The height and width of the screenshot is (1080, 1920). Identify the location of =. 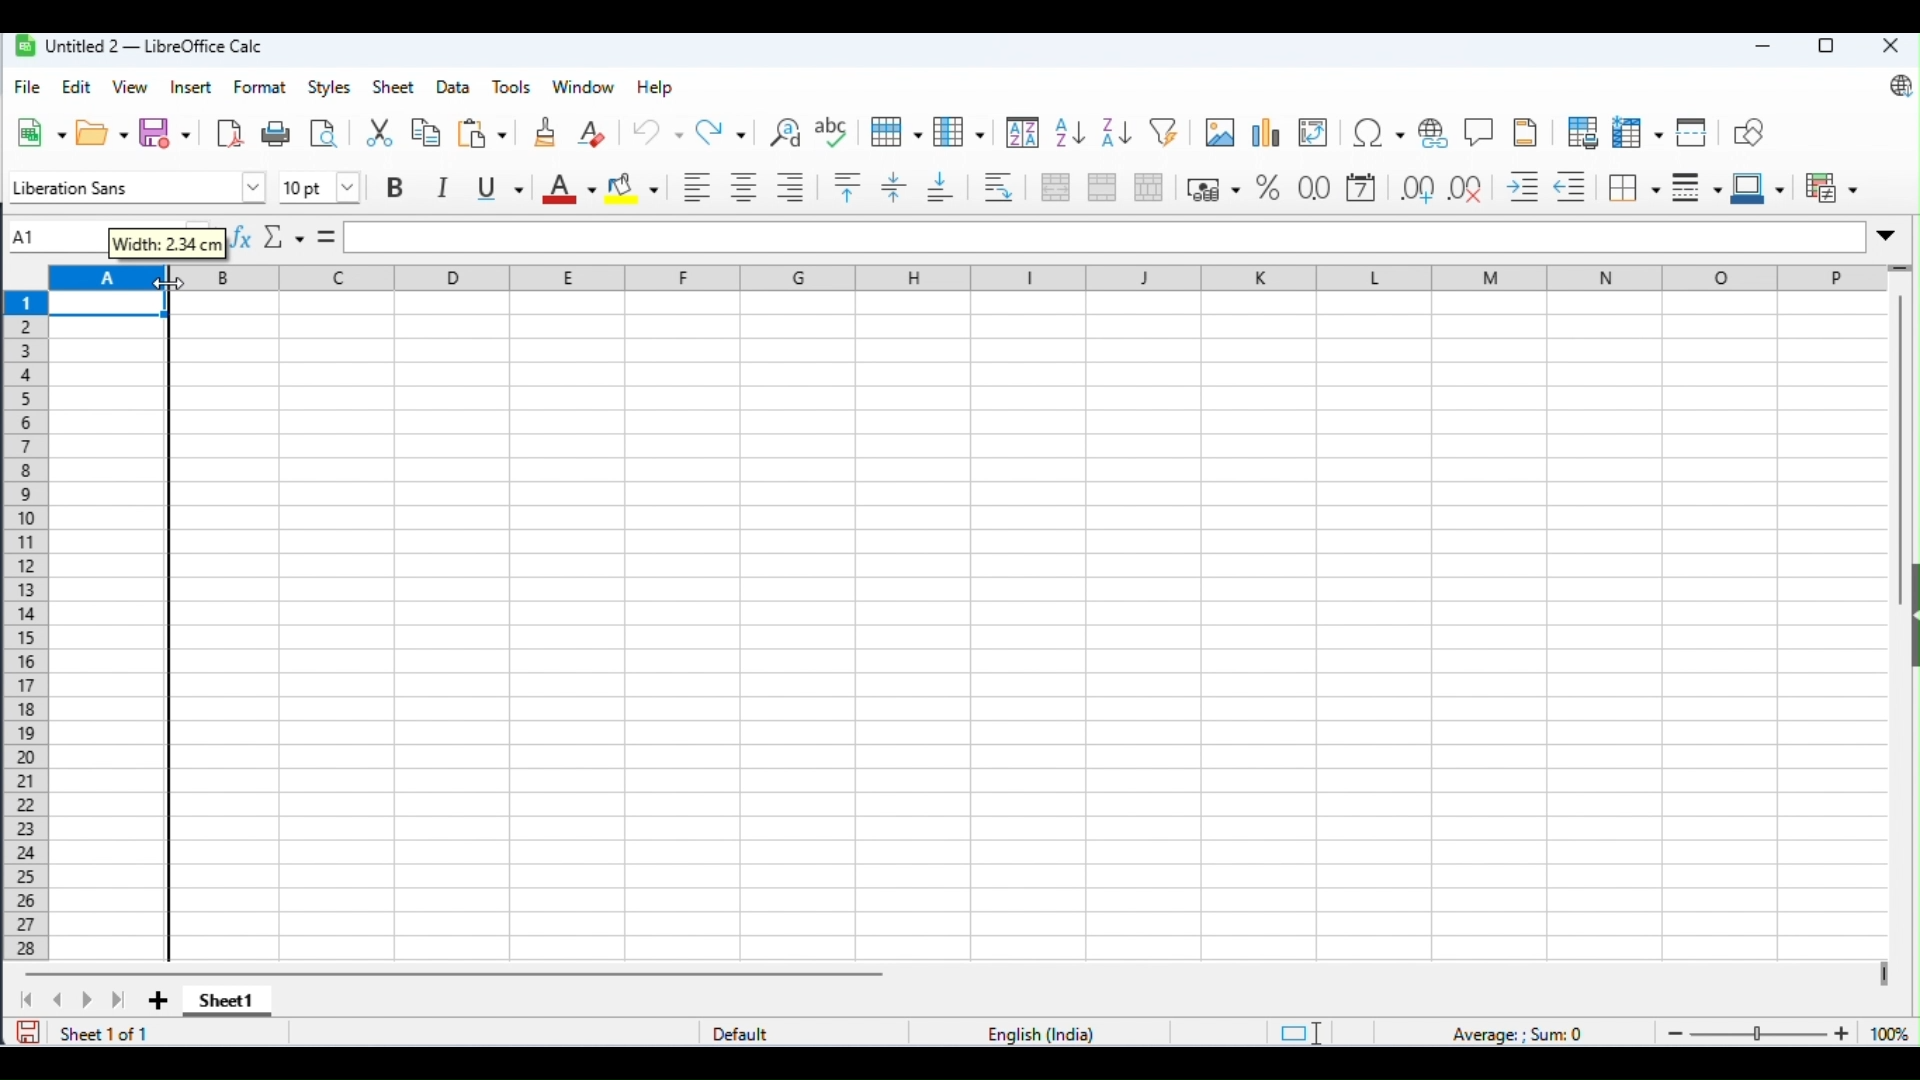
(325, 234).